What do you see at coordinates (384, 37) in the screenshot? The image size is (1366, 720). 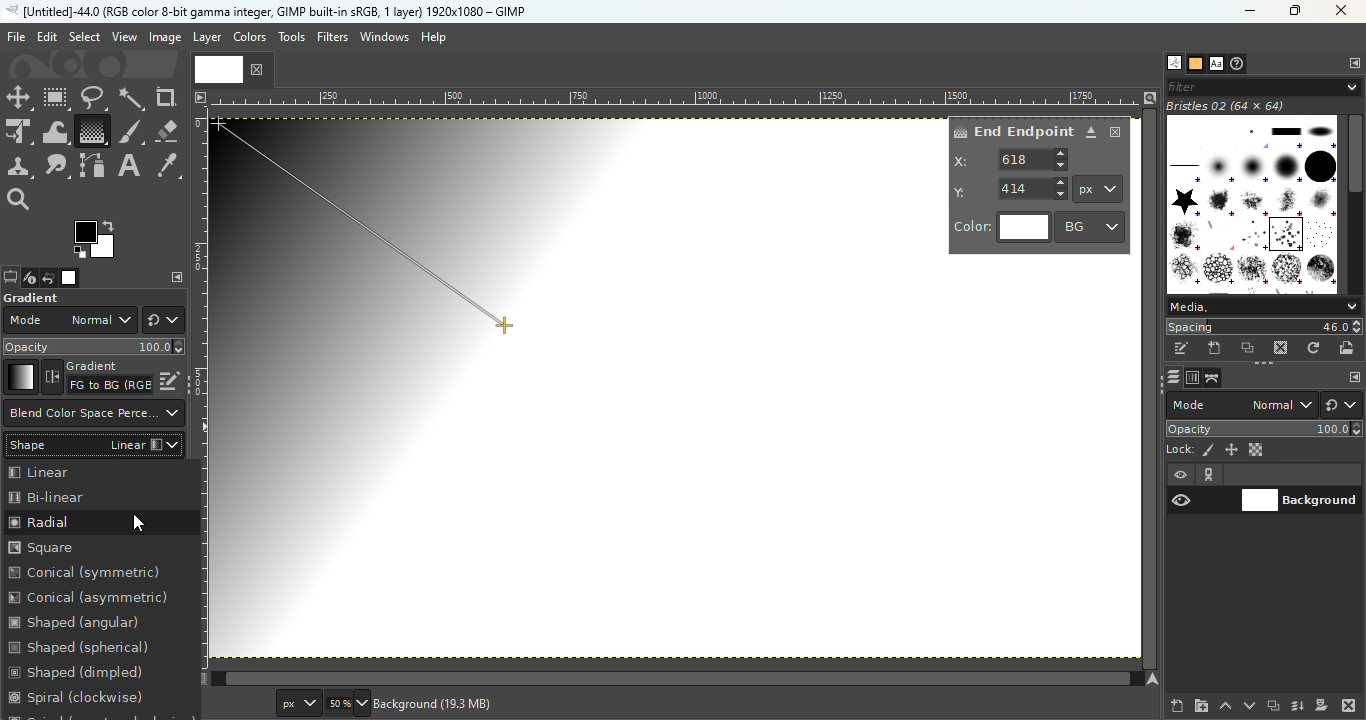 I see `Windows` at bounding box center [384, 37].